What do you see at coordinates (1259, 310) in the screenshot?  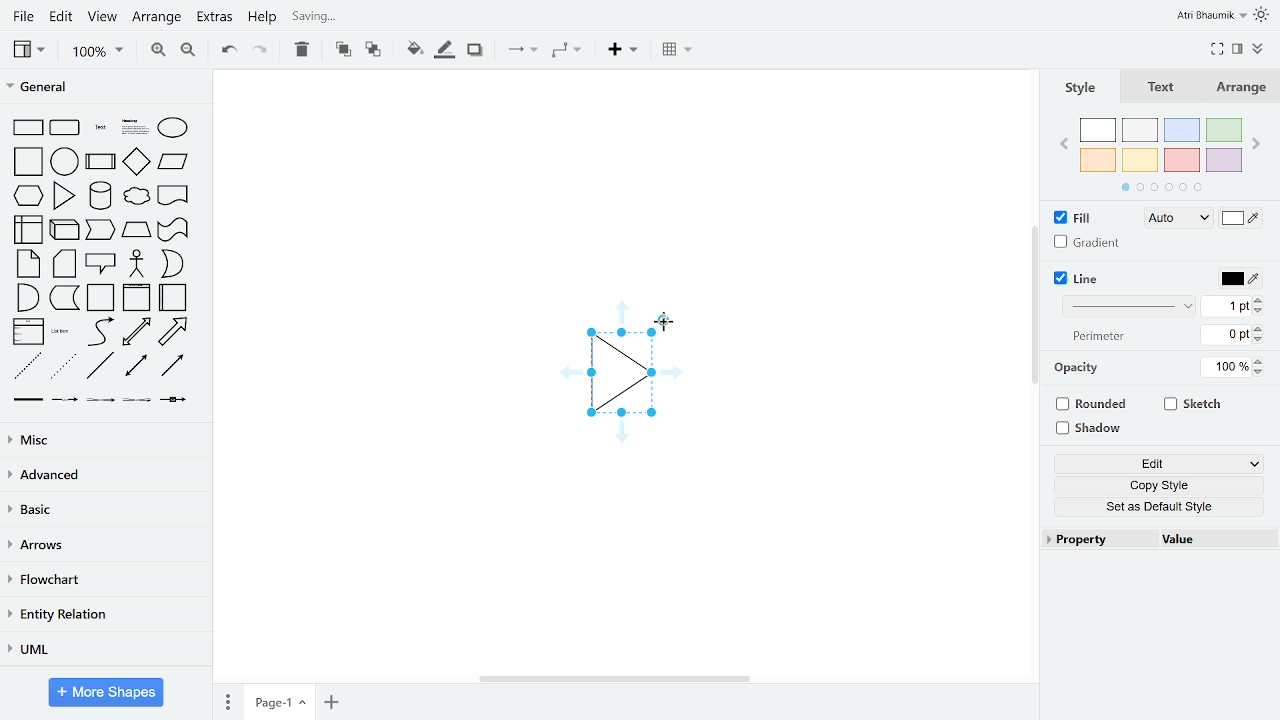 I see `decrease line width` at bounding box center [1259, 310].